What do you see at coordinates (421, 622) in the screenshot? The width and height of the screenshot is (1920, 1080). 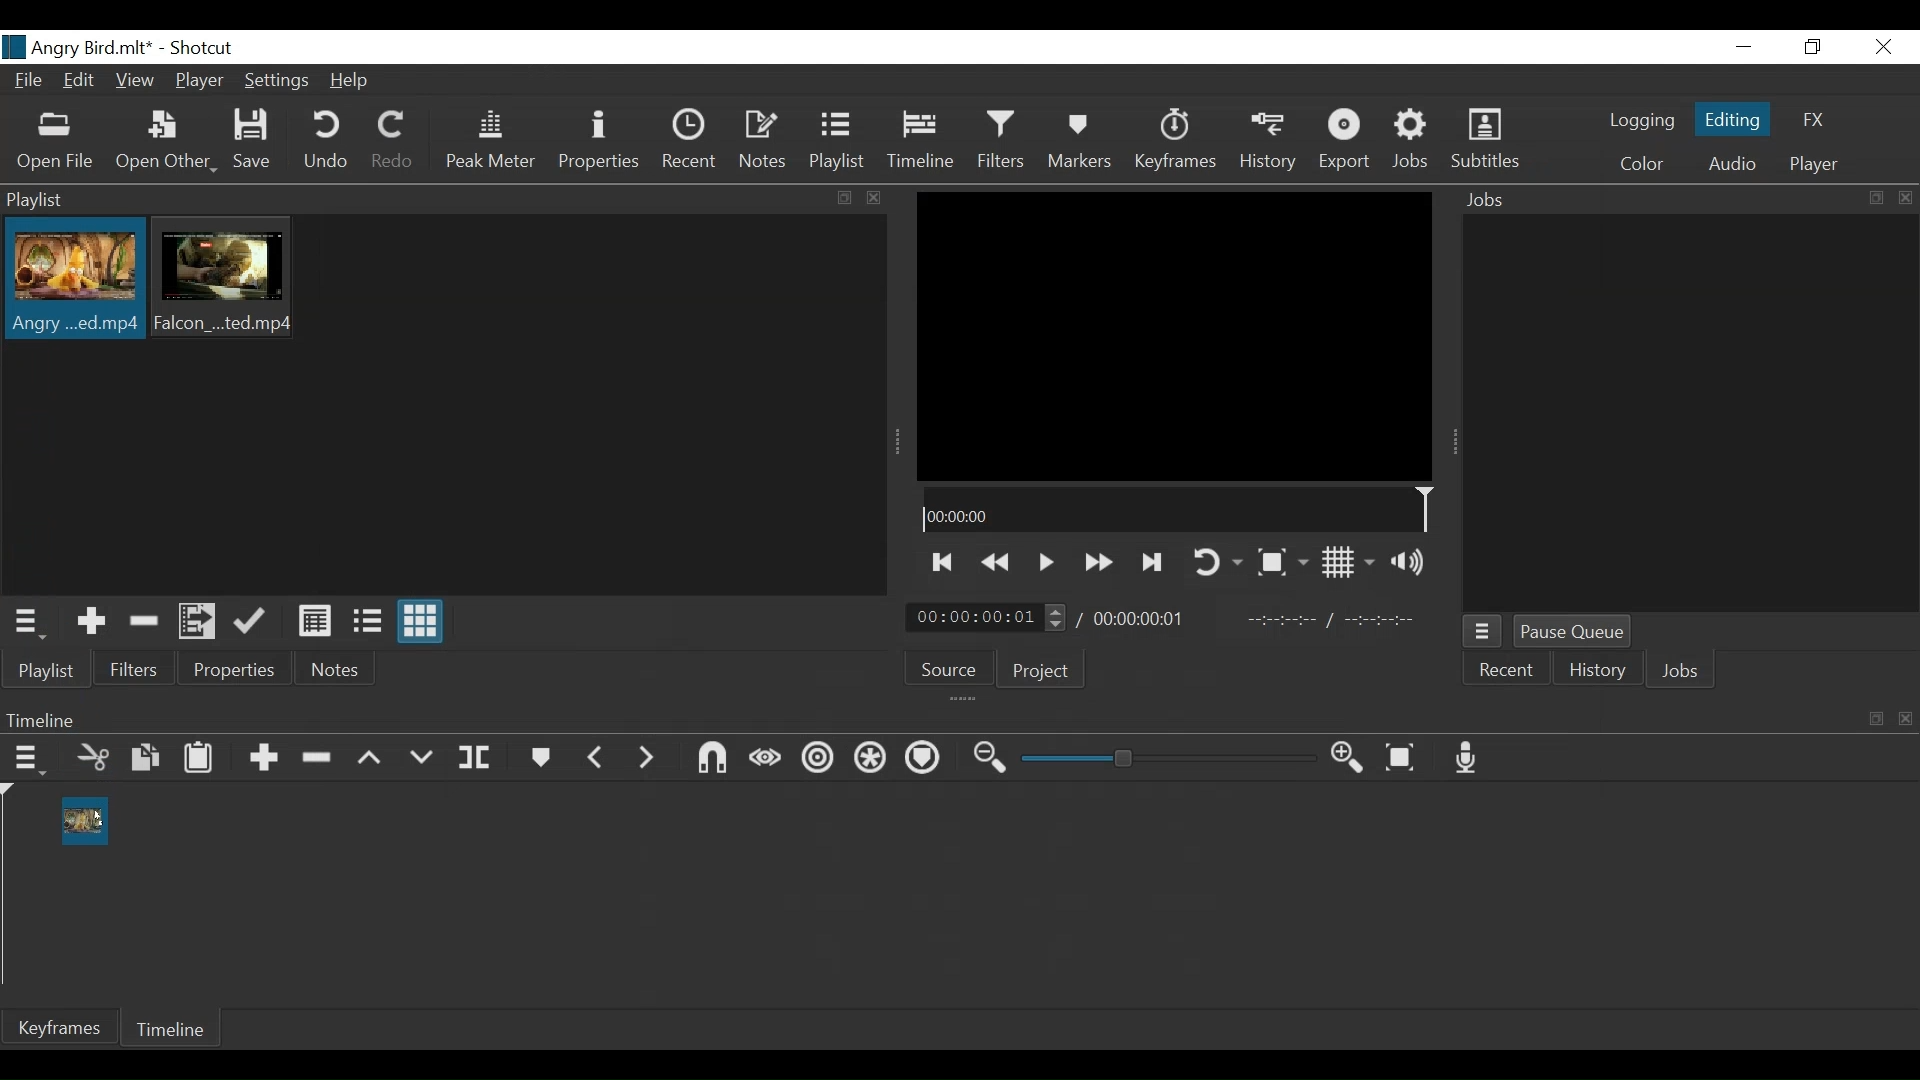 I see `View as Icon` at bounding box center [421, 622].